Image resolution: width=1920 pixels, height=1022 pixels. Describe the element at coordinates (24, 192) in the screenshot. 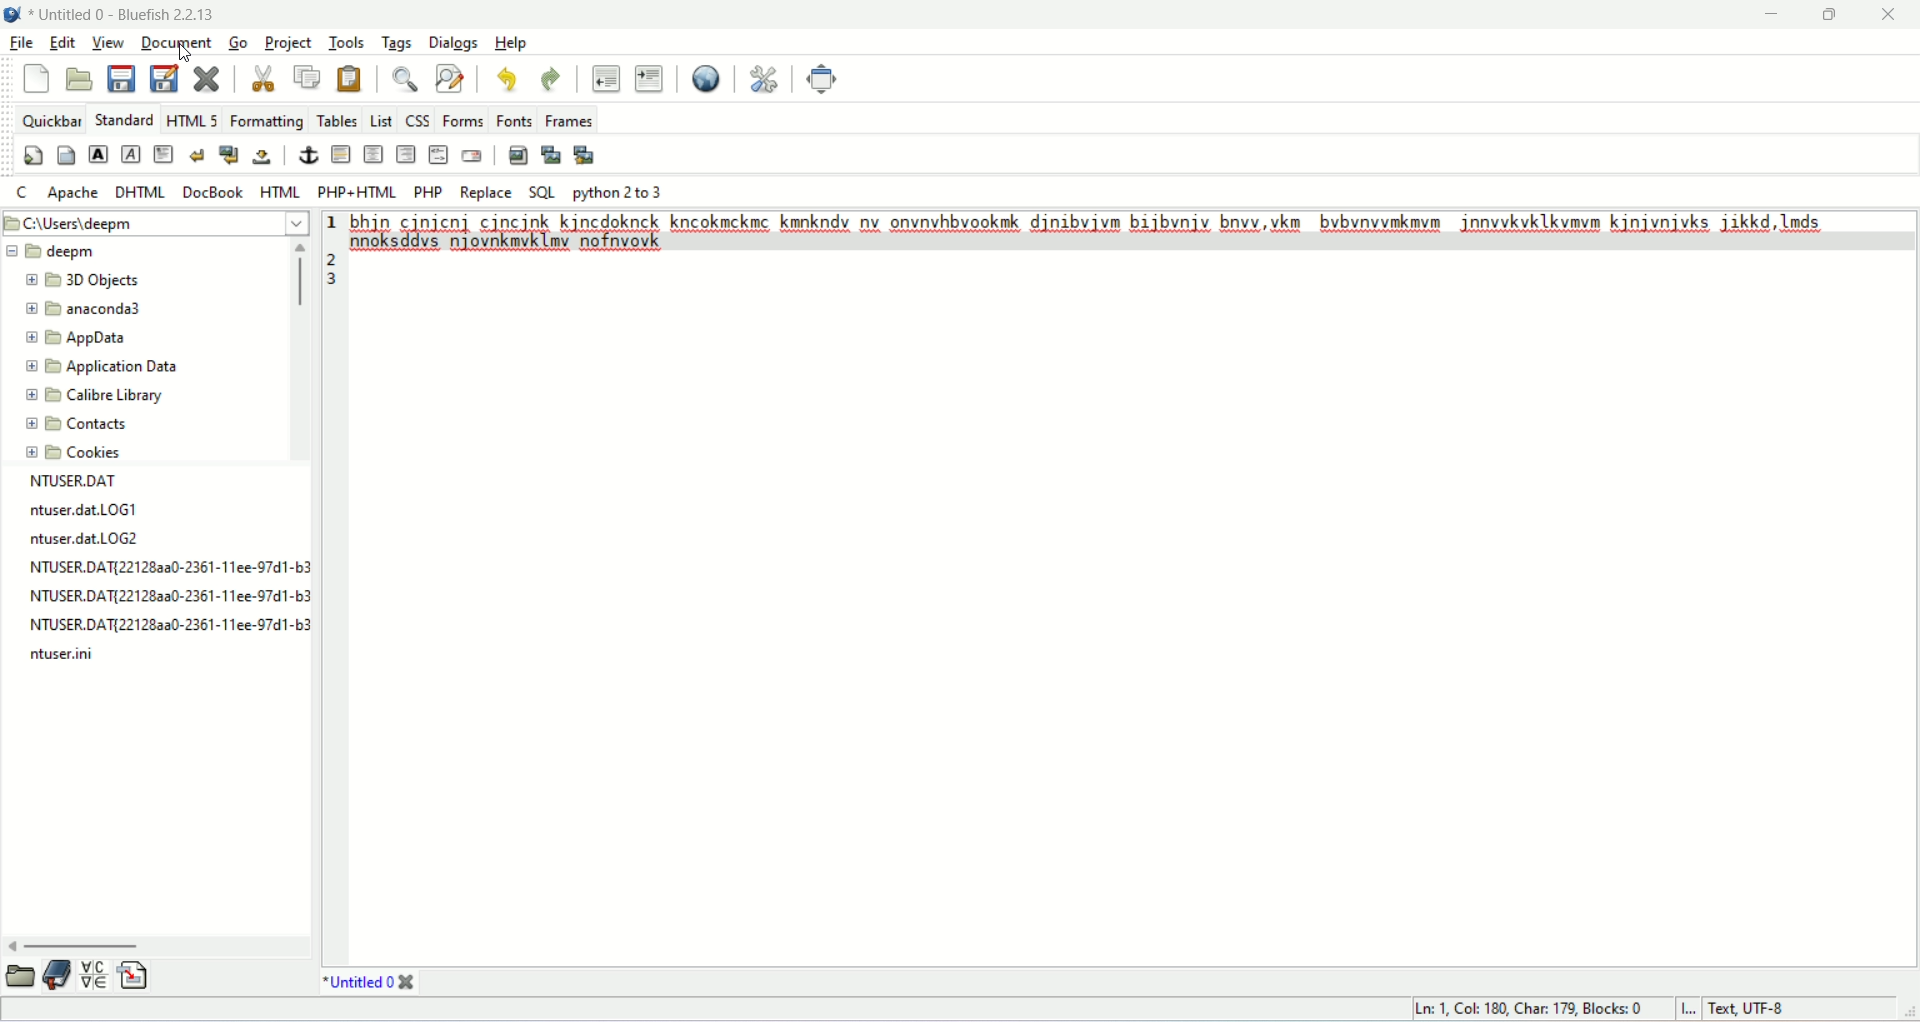

I see `C` at that location.